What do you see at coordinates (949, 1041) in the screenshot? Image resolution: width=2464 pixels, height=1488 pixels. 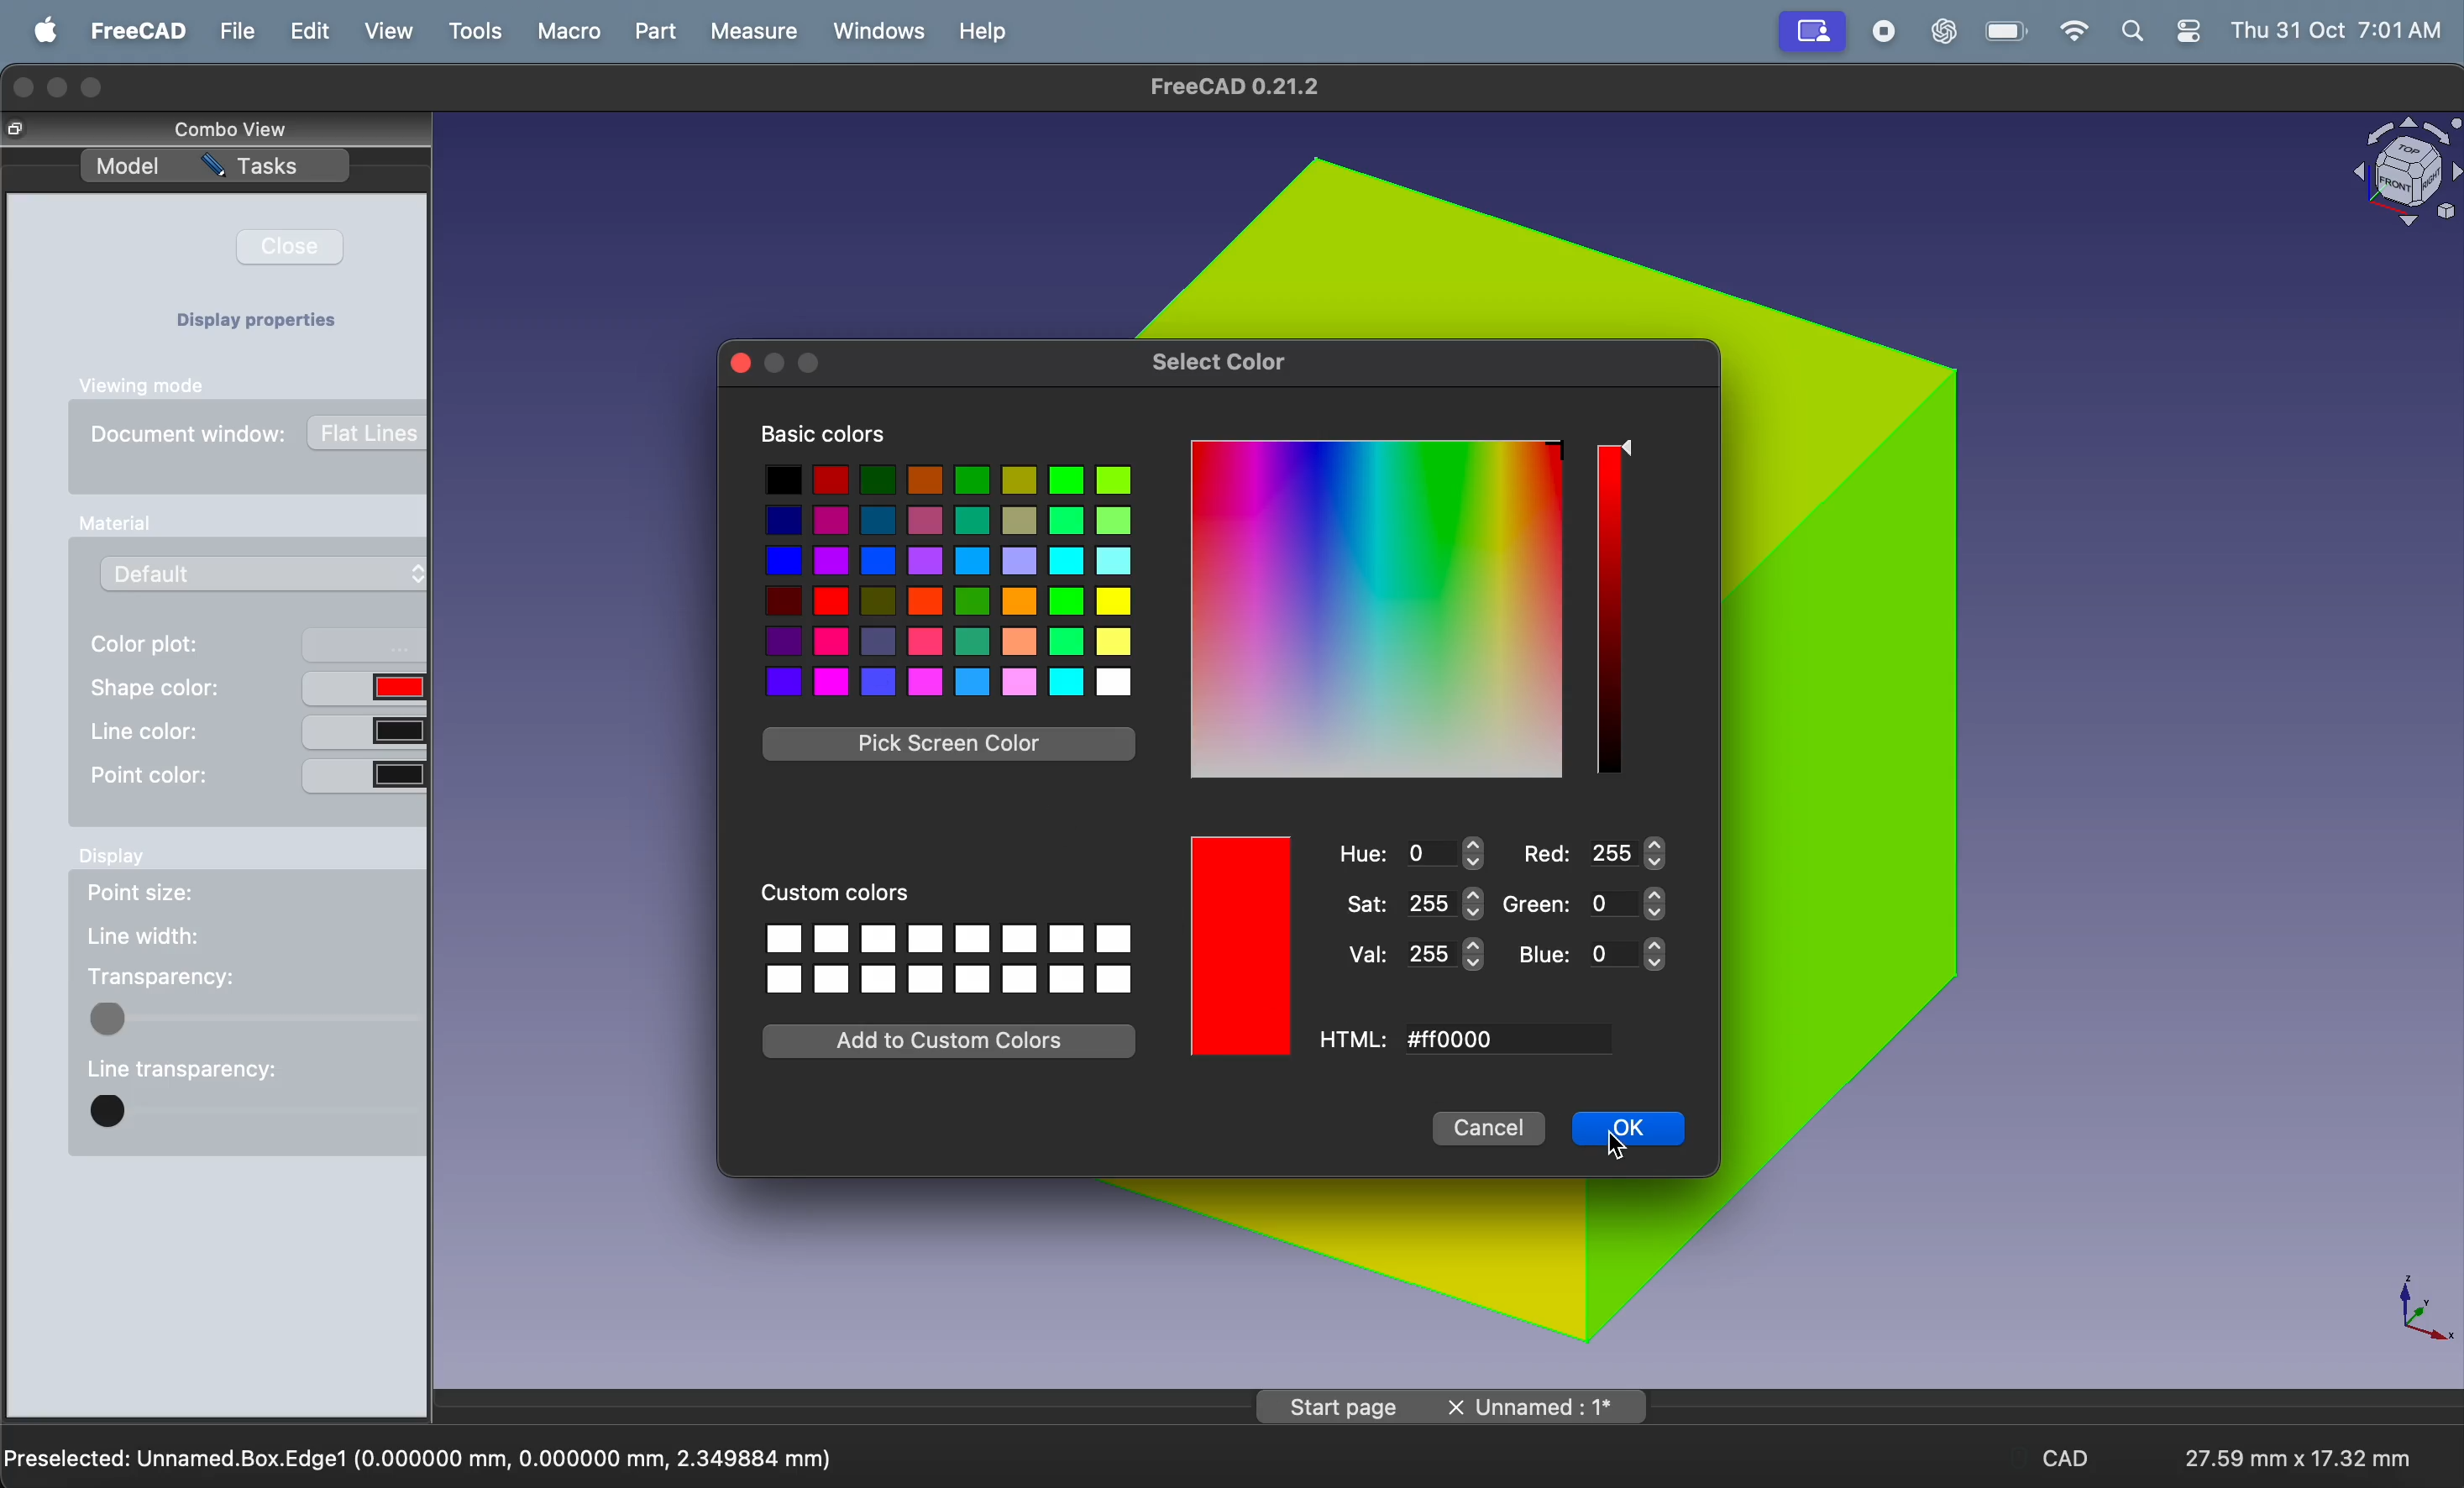 I see `add custom colors` at bounding box center [949, 1041].